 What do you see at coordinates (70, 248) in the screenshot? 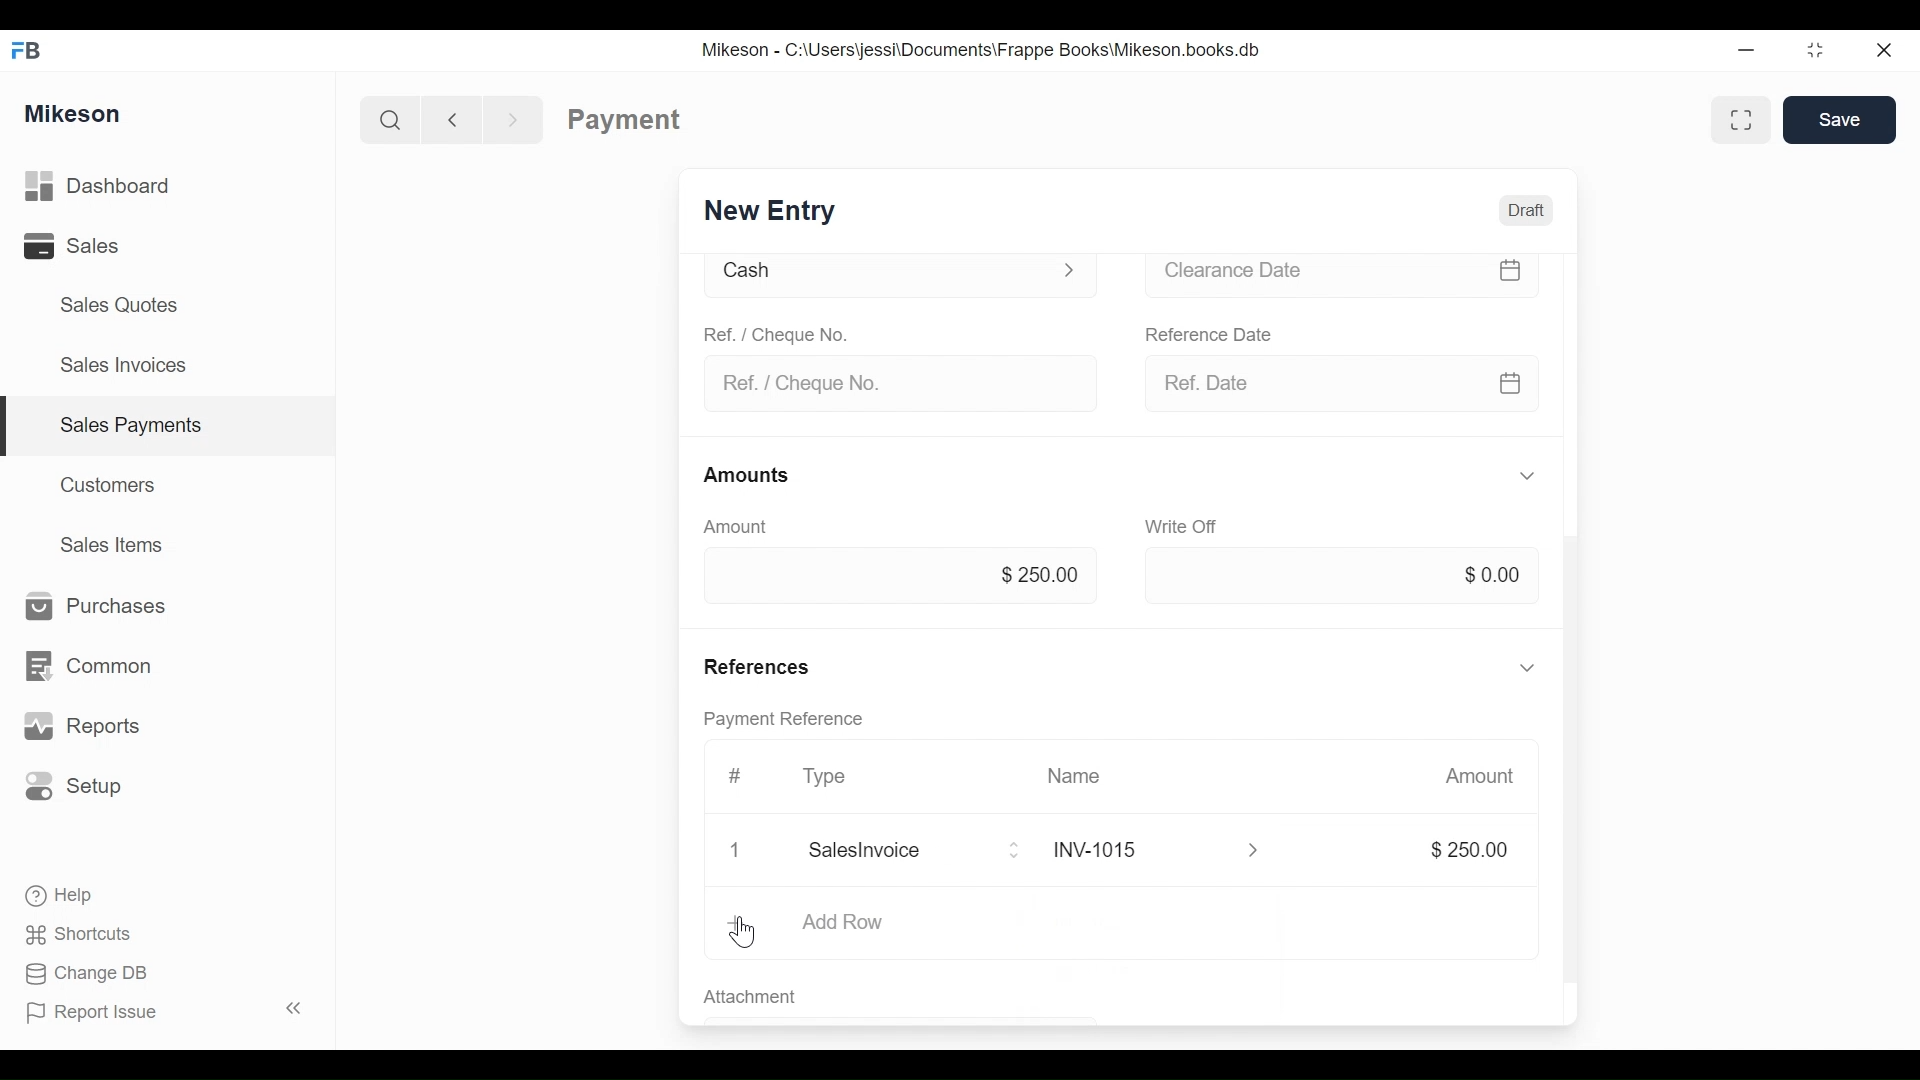
I see `Sales` at bounding box center [70, 248].